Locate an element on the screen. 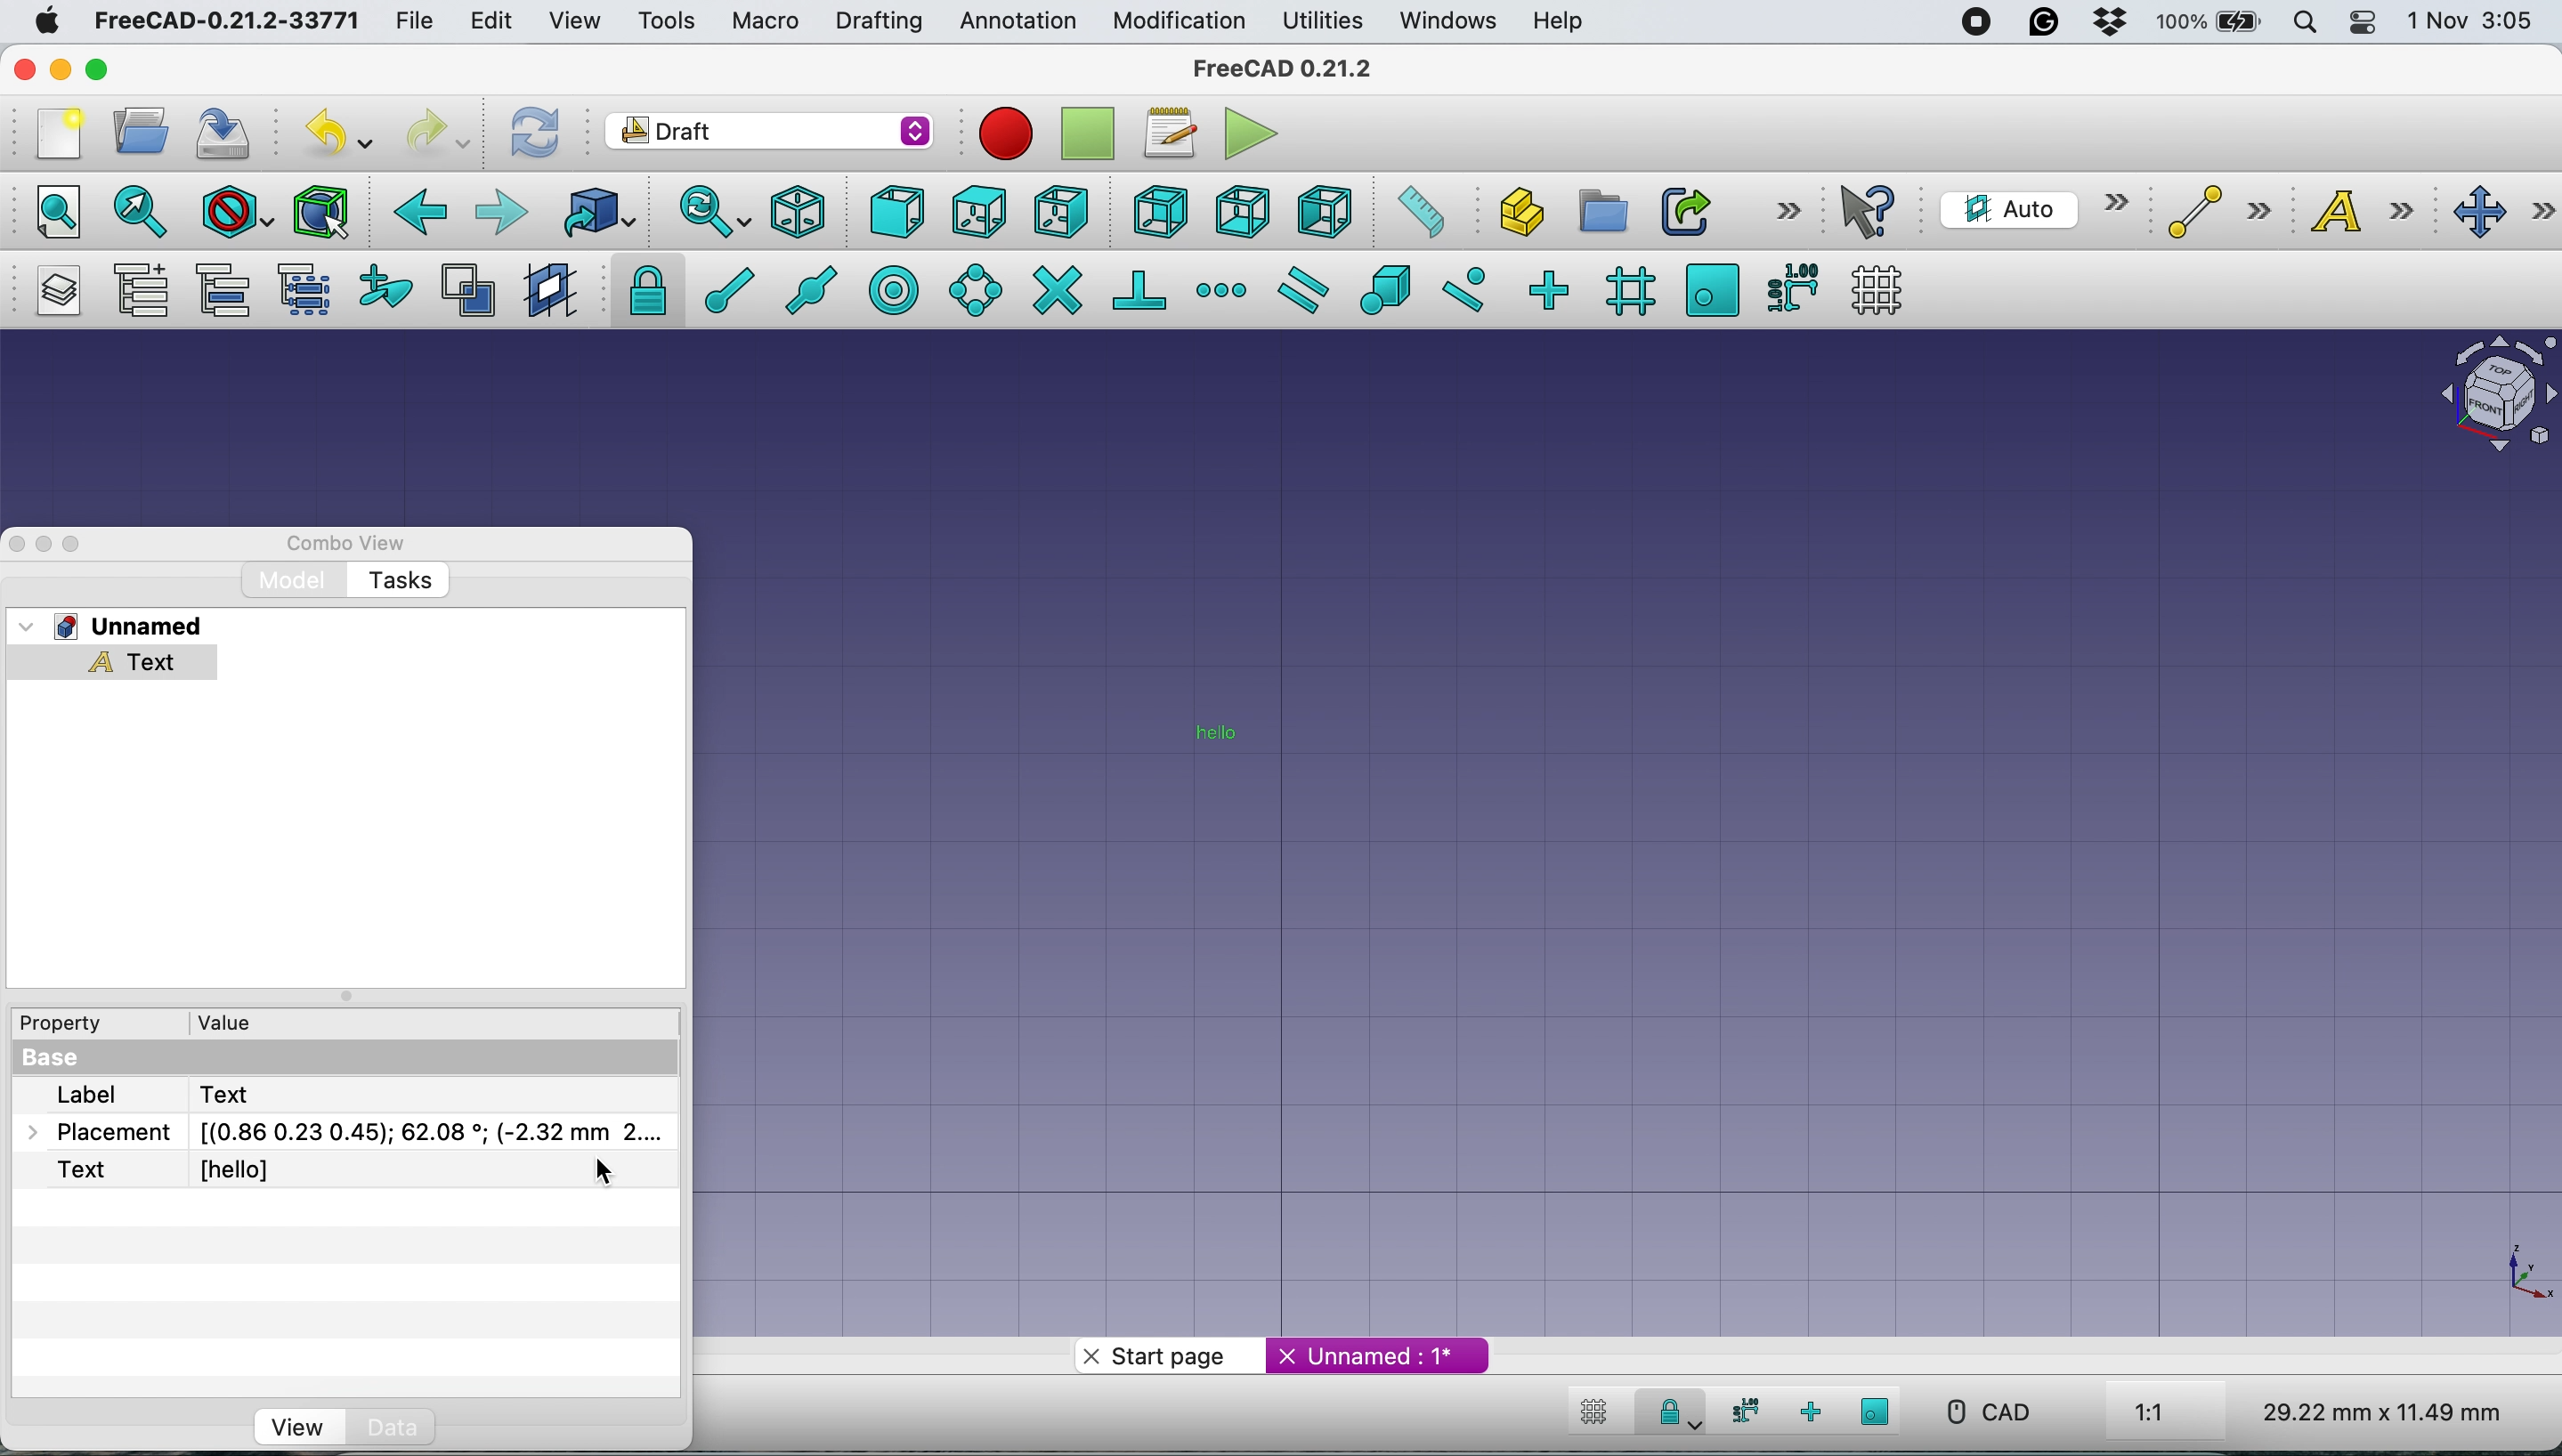 The image size is (2562, 1456). unnamed is located at coordinates (1378, 1352).